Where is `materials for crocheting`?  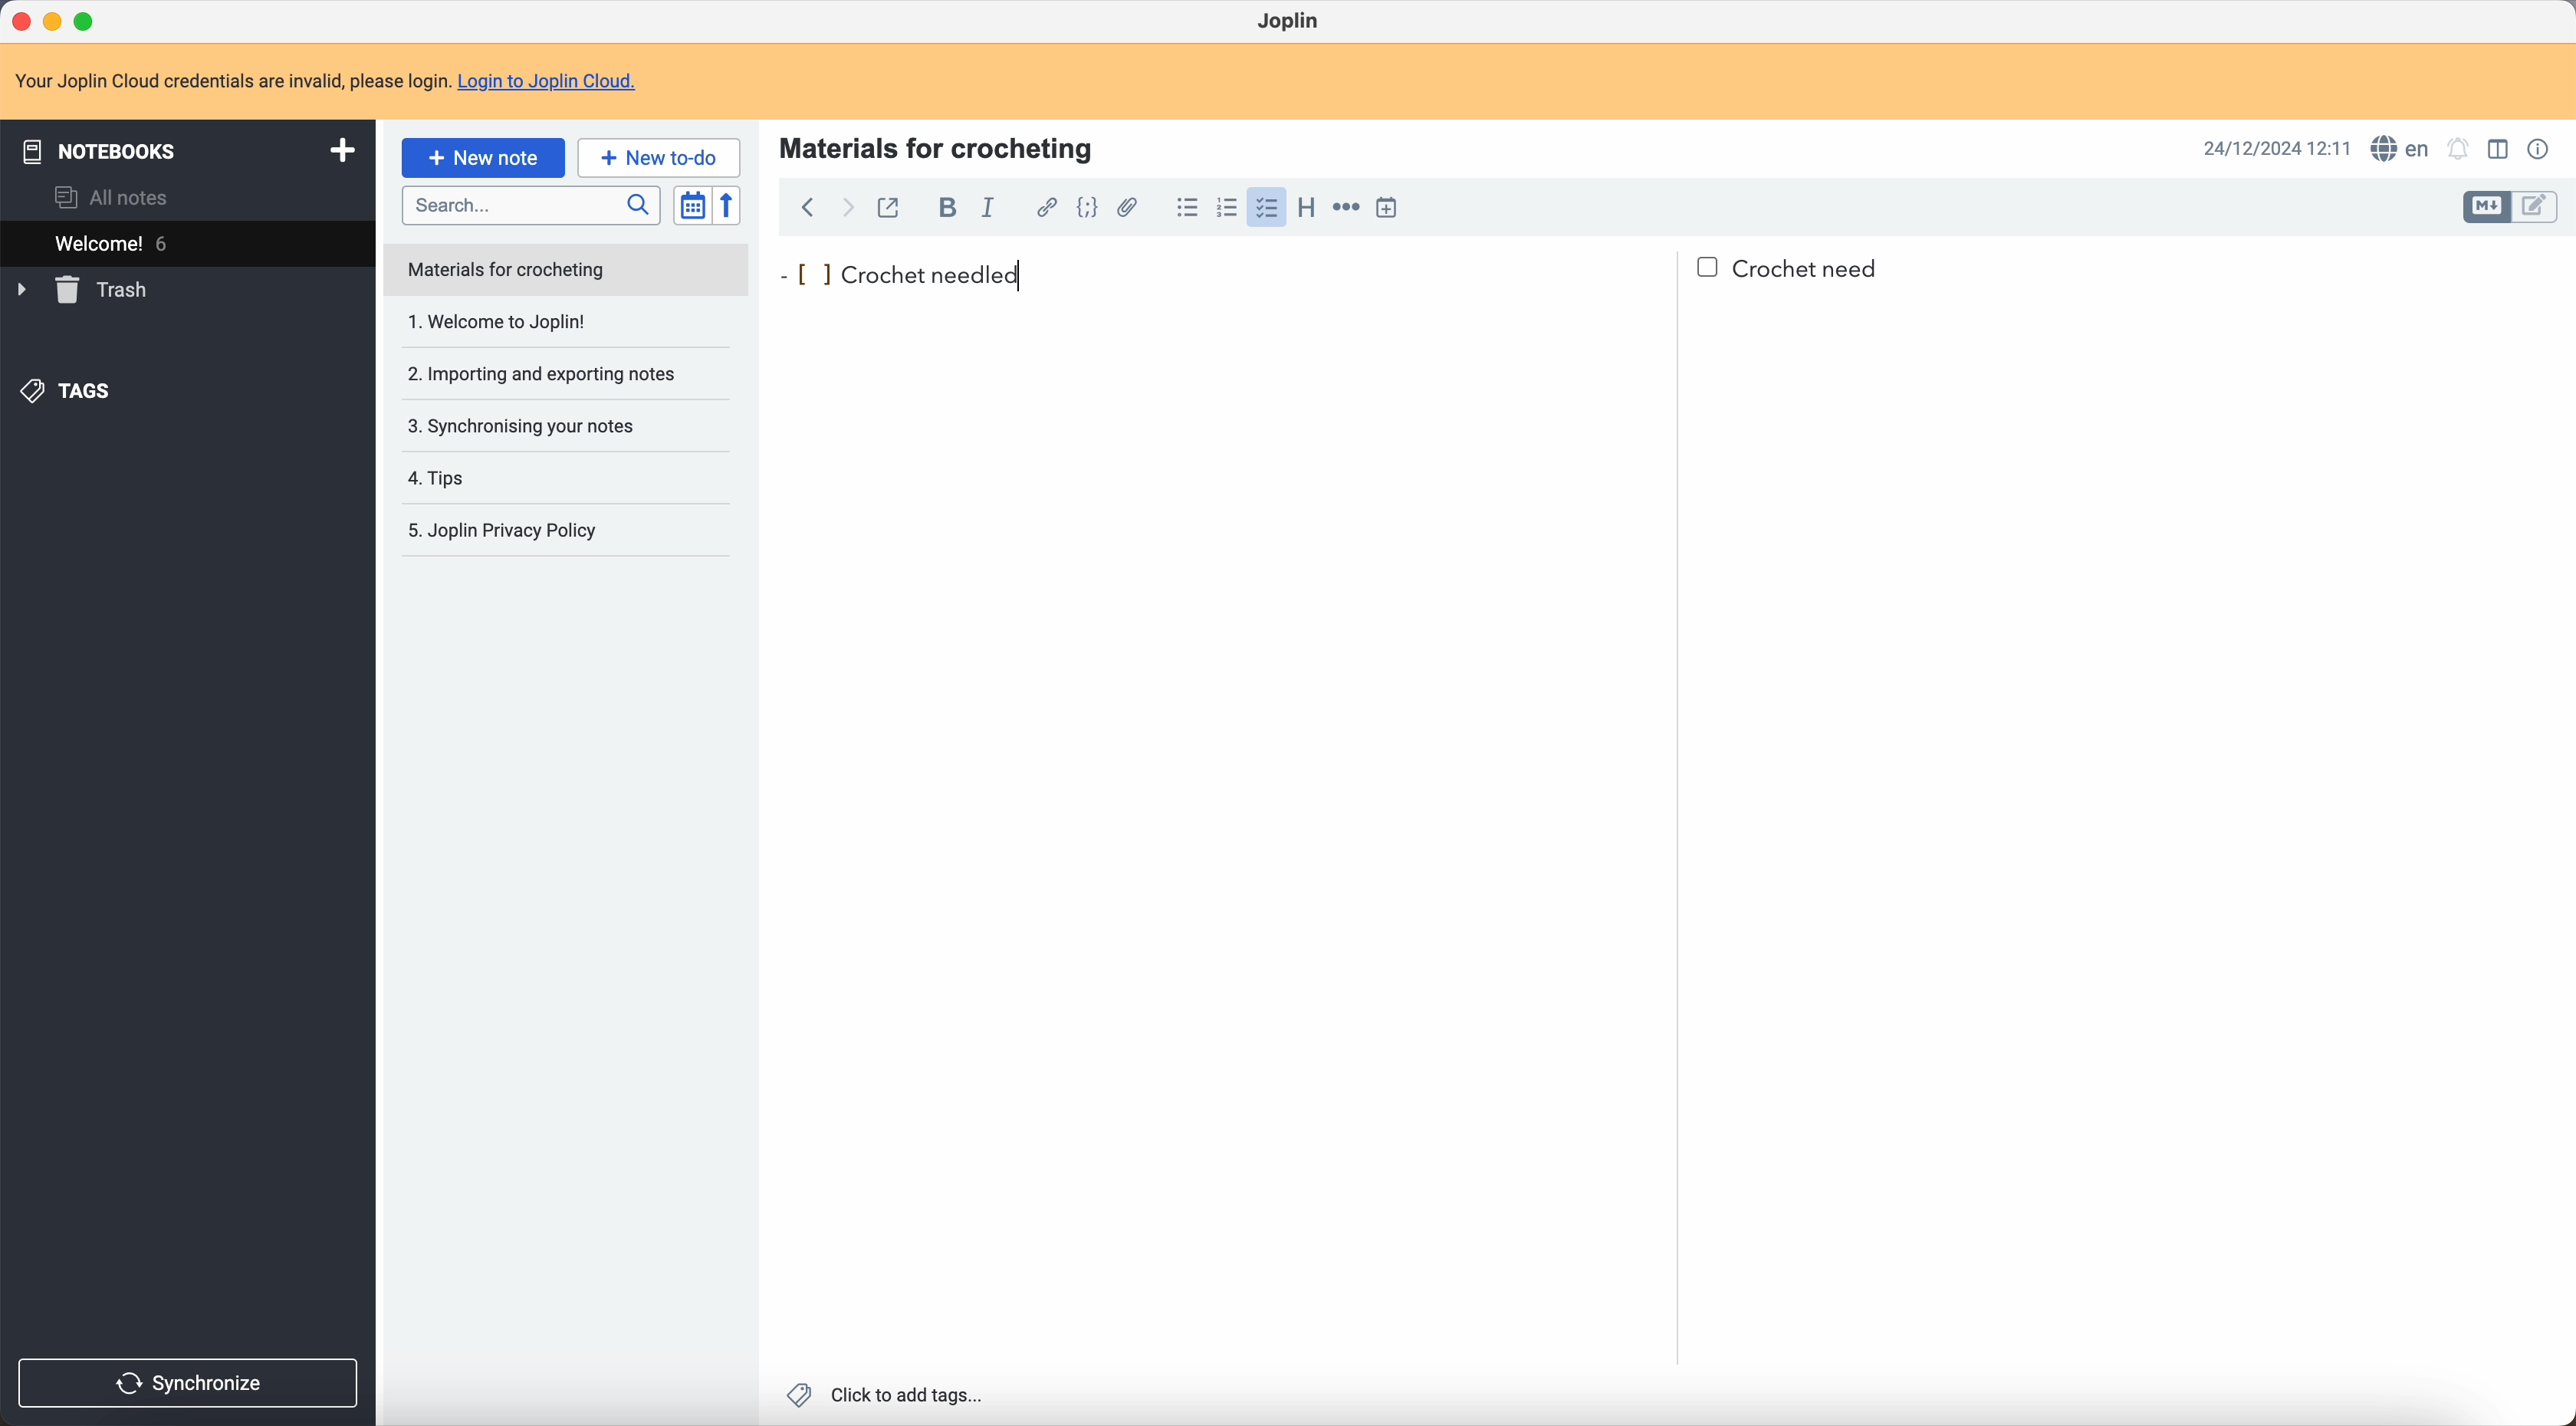
materials for crocheting is located at coordinates (939, 146).